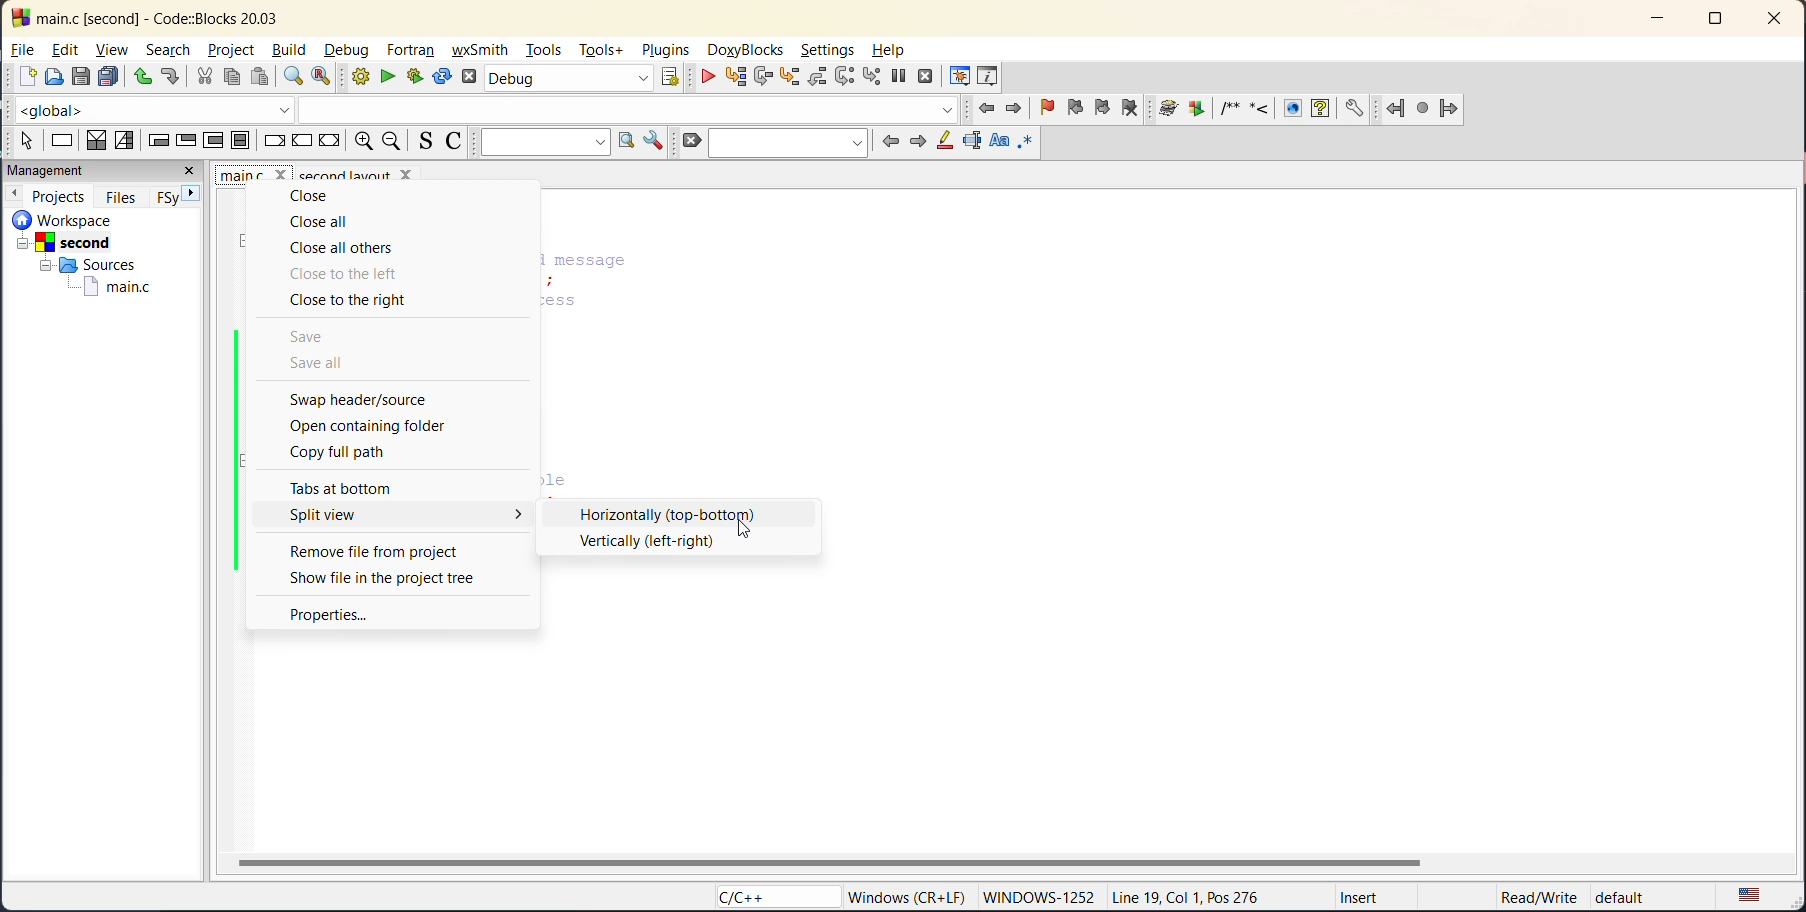 Image resolution: width=1806 pixels, height=912 pixels. Describe the element at coordinates (167, 49) in the screenshot. I see `search` at that location.